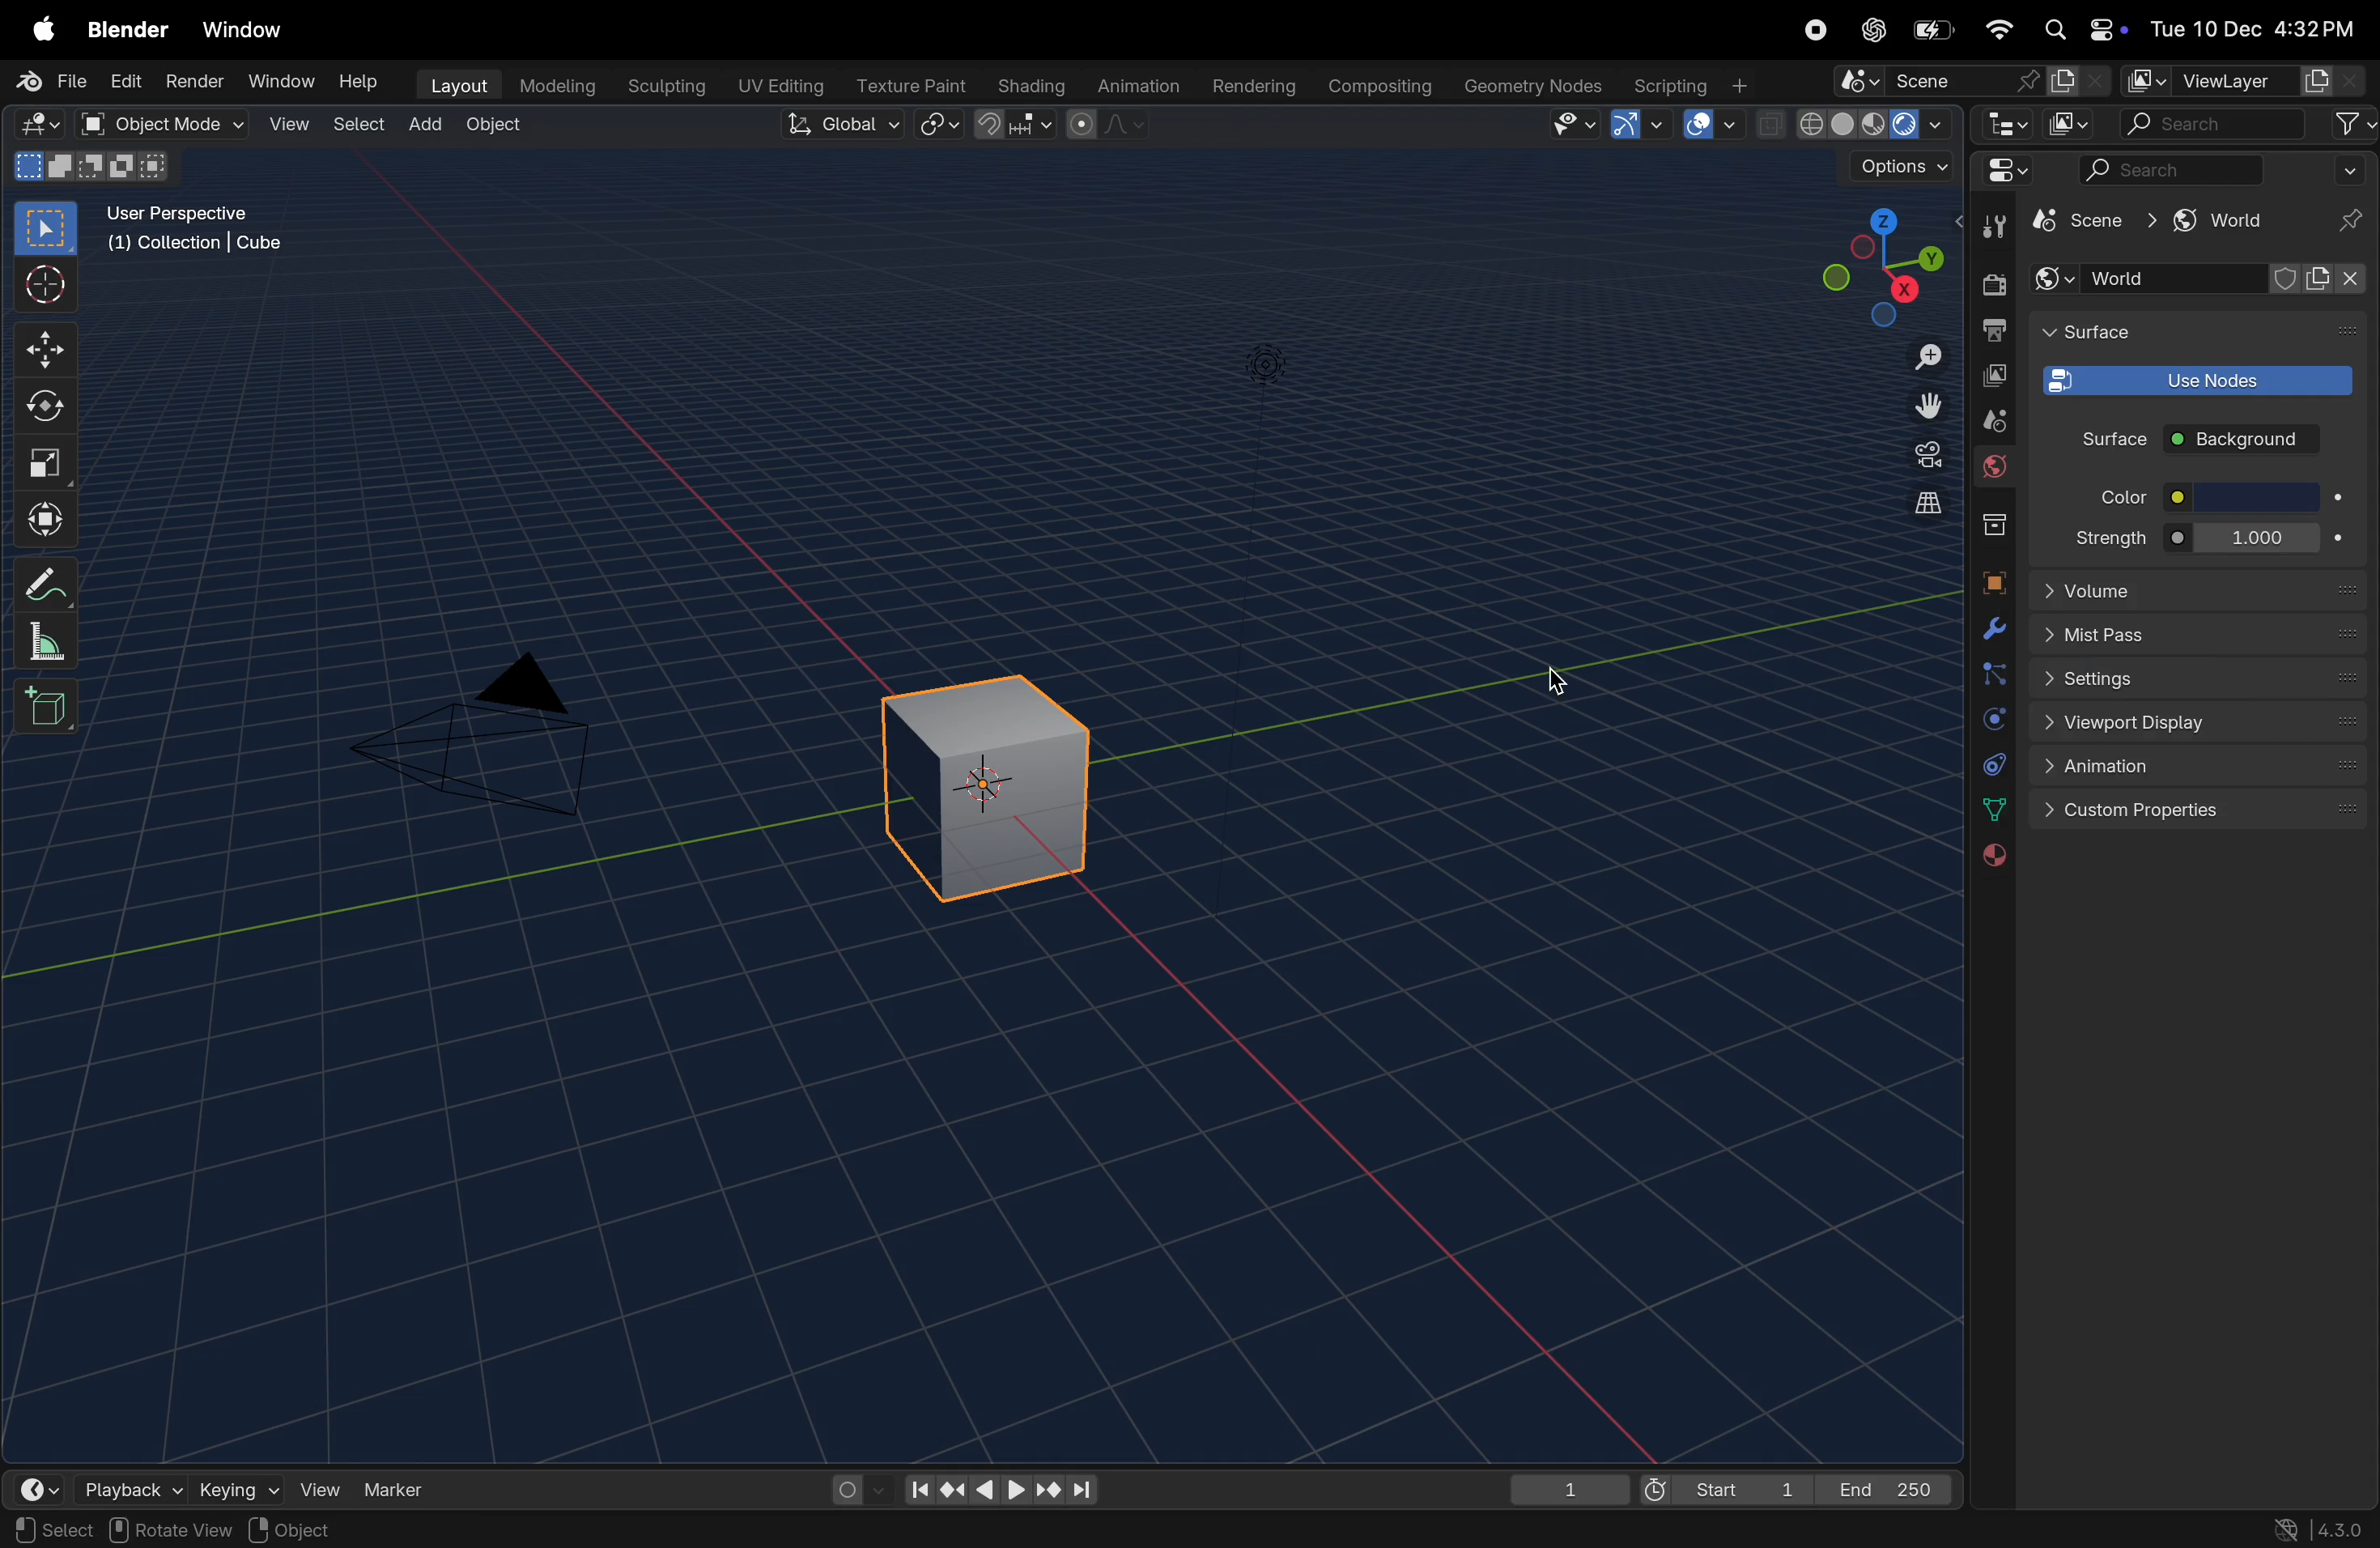 This screenshot has height=1548, width=2380. What do you see at coordinates (127, 28) in the screenshot?
I see `Blender` at bounding box center [127, 28].